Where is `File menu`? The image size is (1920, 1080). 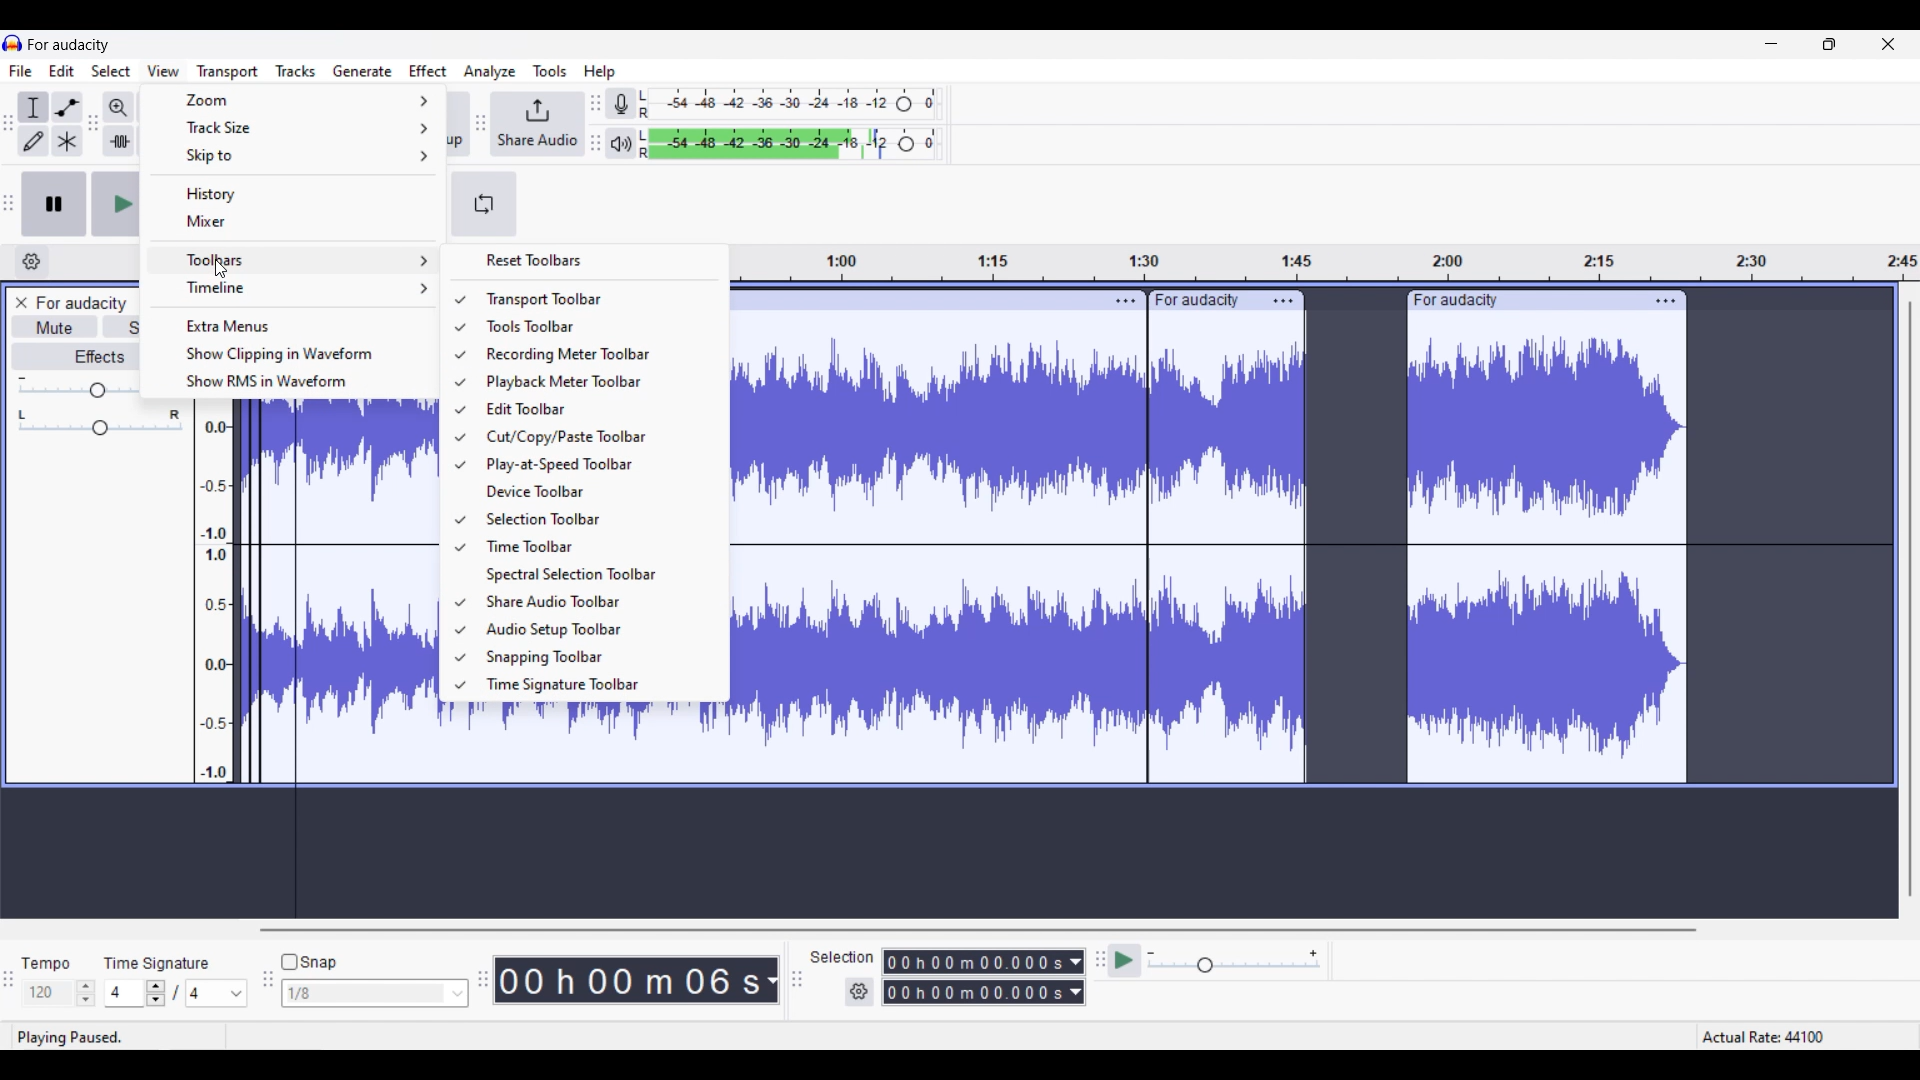 File menu is located at coordinates (21, 70).